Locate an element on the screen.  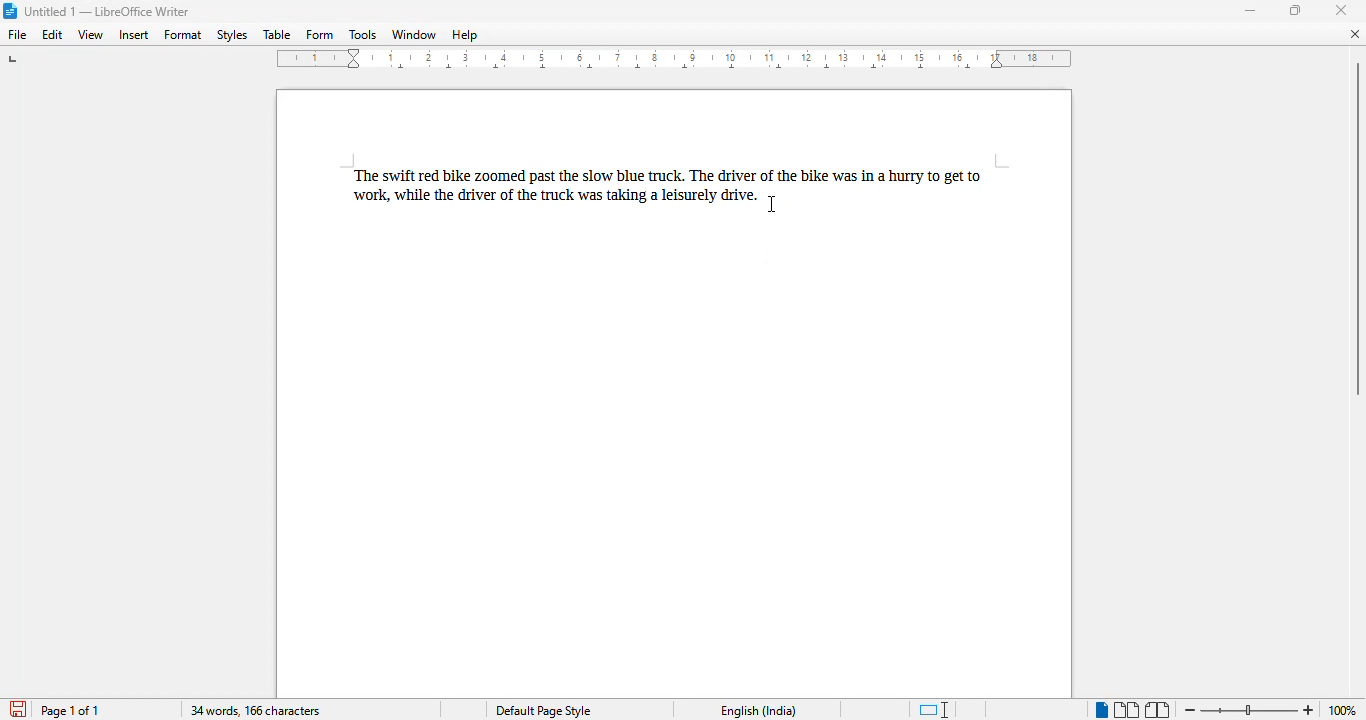
format is located at coordinates (184, 34).